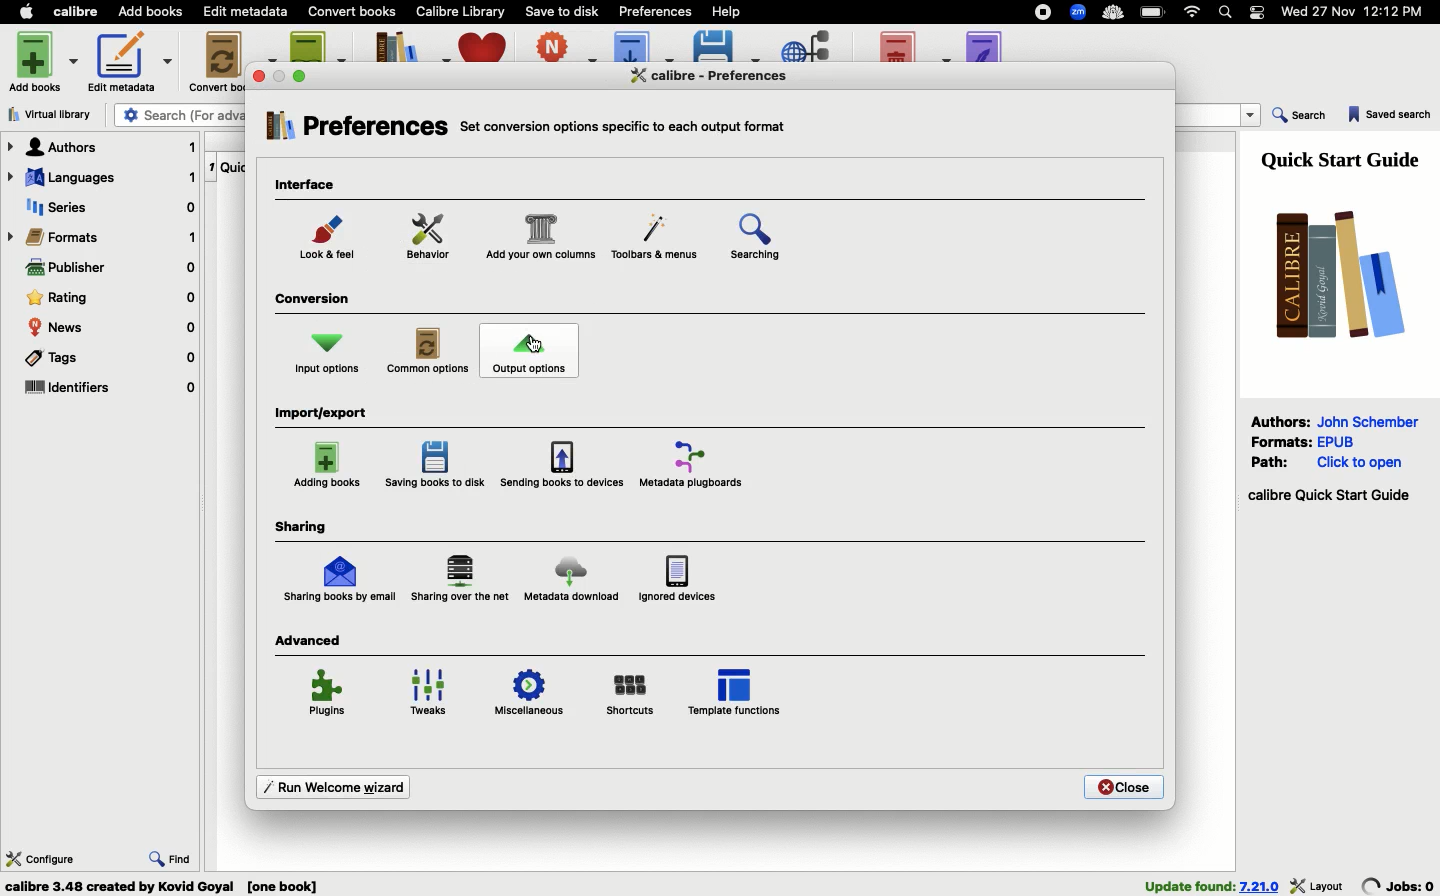 The image size is (1440, 896). I want to click on Authors, so click(1281, 421).